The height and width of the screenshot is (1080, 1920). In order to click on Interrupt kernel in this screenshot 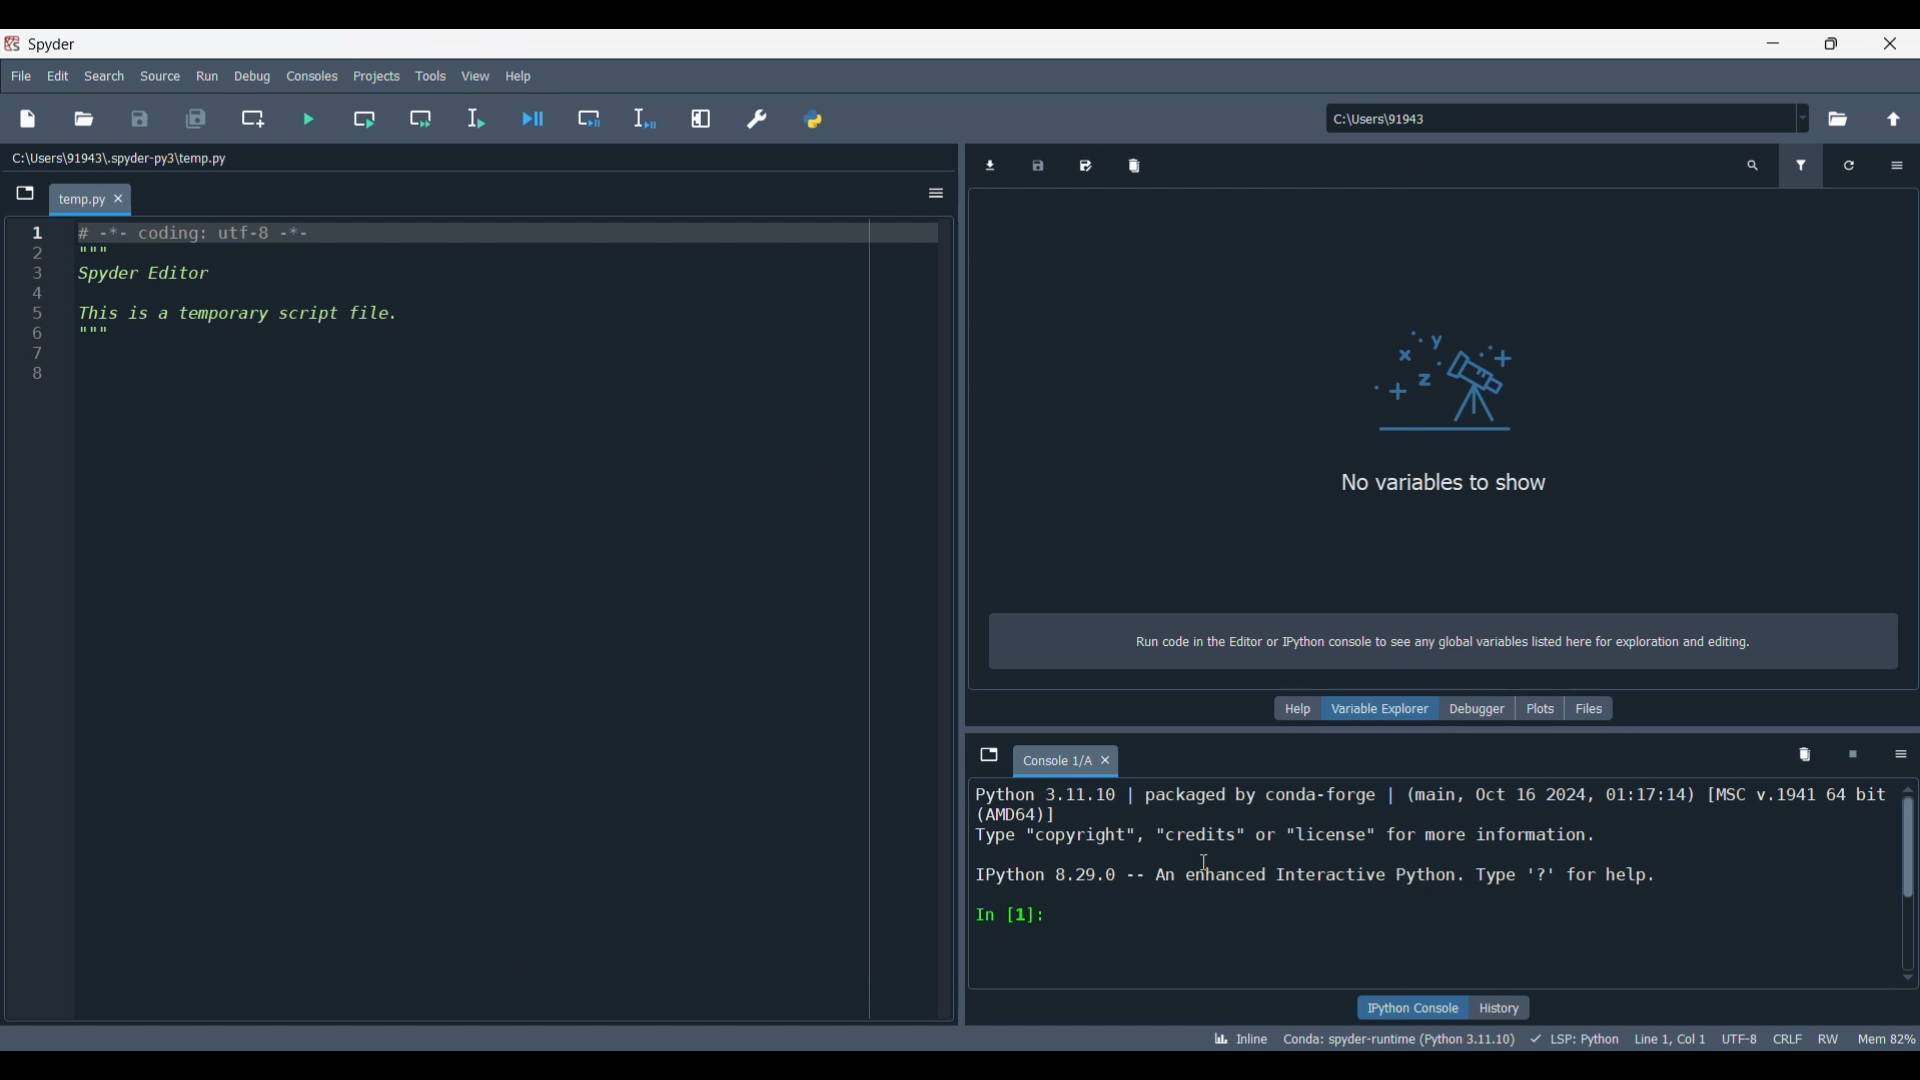, I will do `click(1853, 755)`.